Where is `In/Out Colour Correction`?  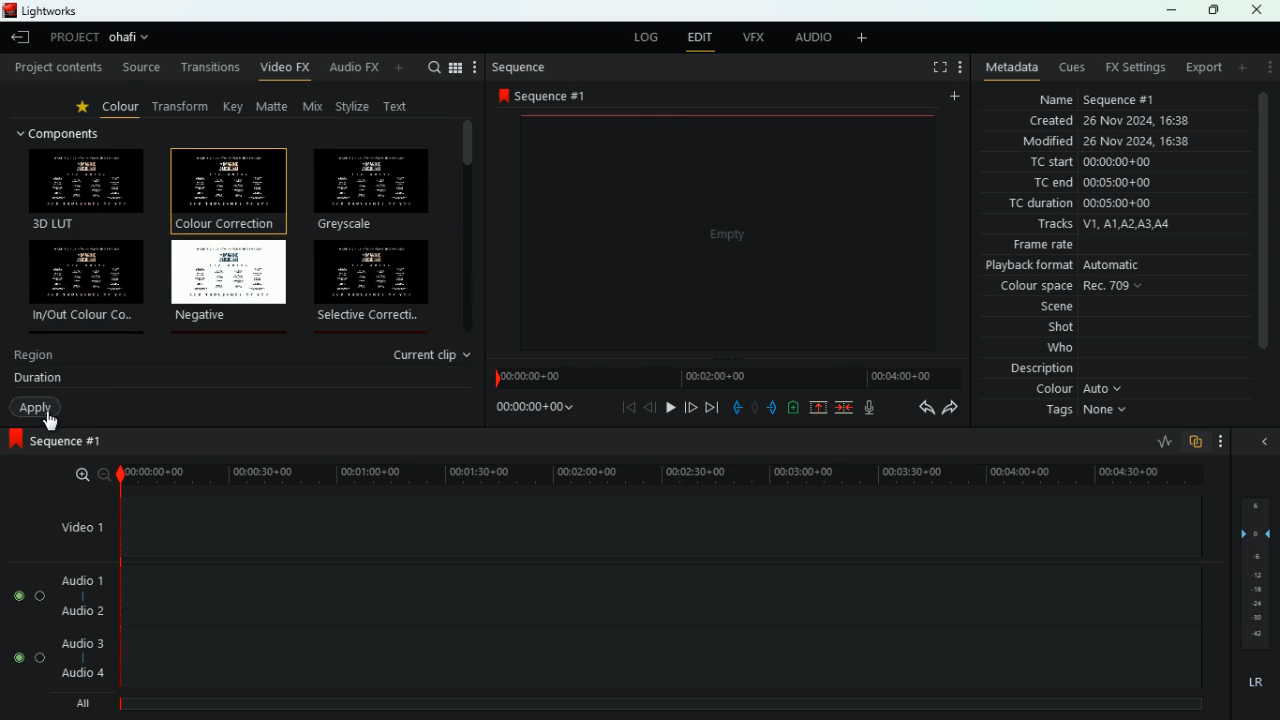 In/Out Colour Correction is located at coordinates (85, 280).